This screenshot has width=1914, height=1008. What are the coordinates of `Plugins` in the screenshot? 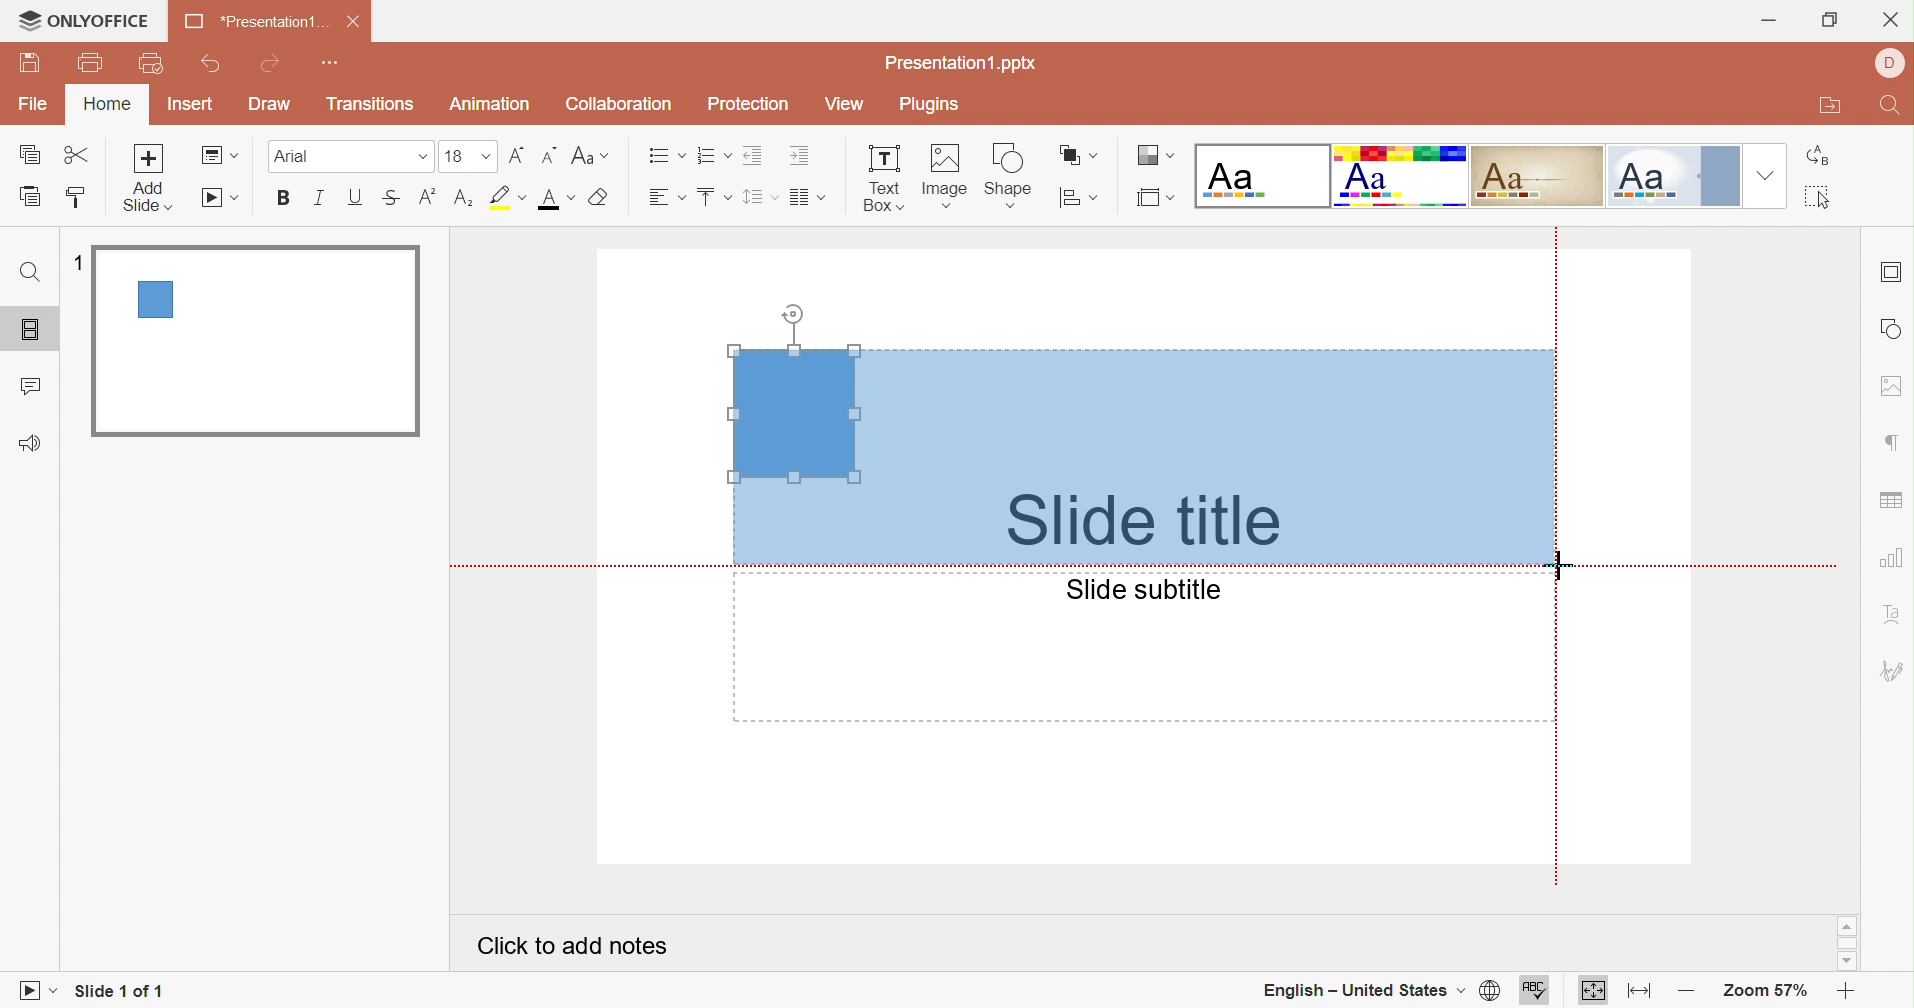 It's located at (927, 105).